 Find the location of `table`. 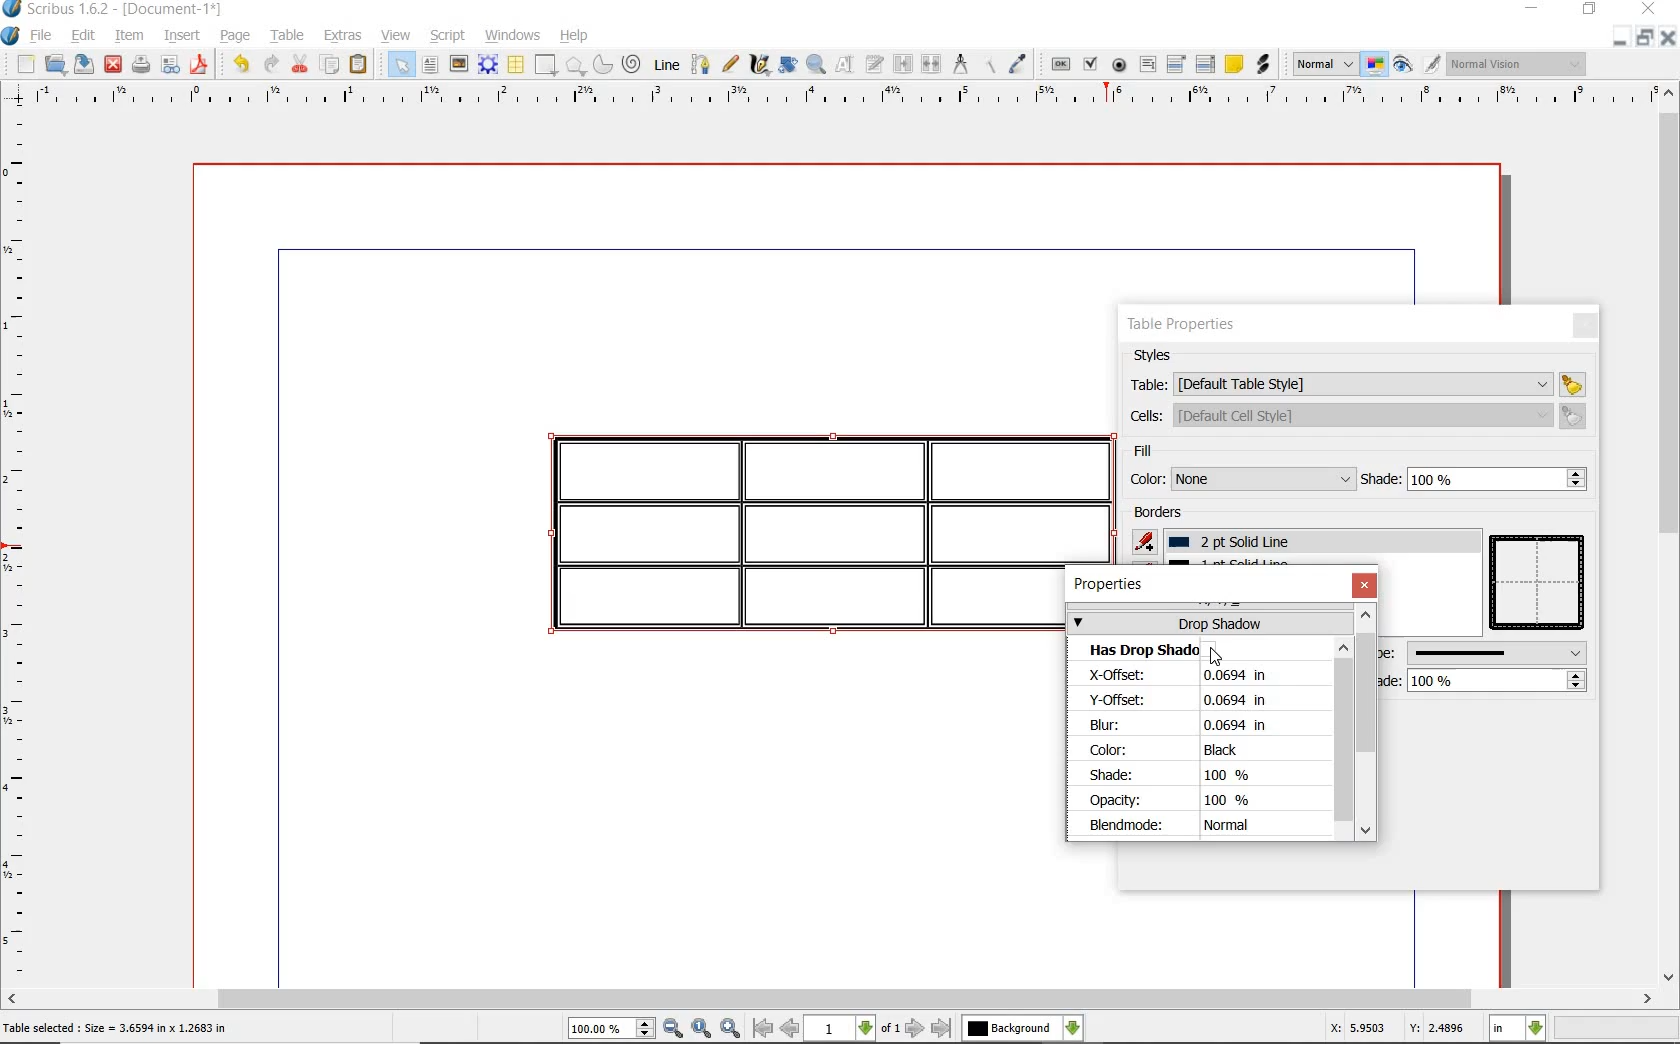

table is located at coordinates (1357, 383).